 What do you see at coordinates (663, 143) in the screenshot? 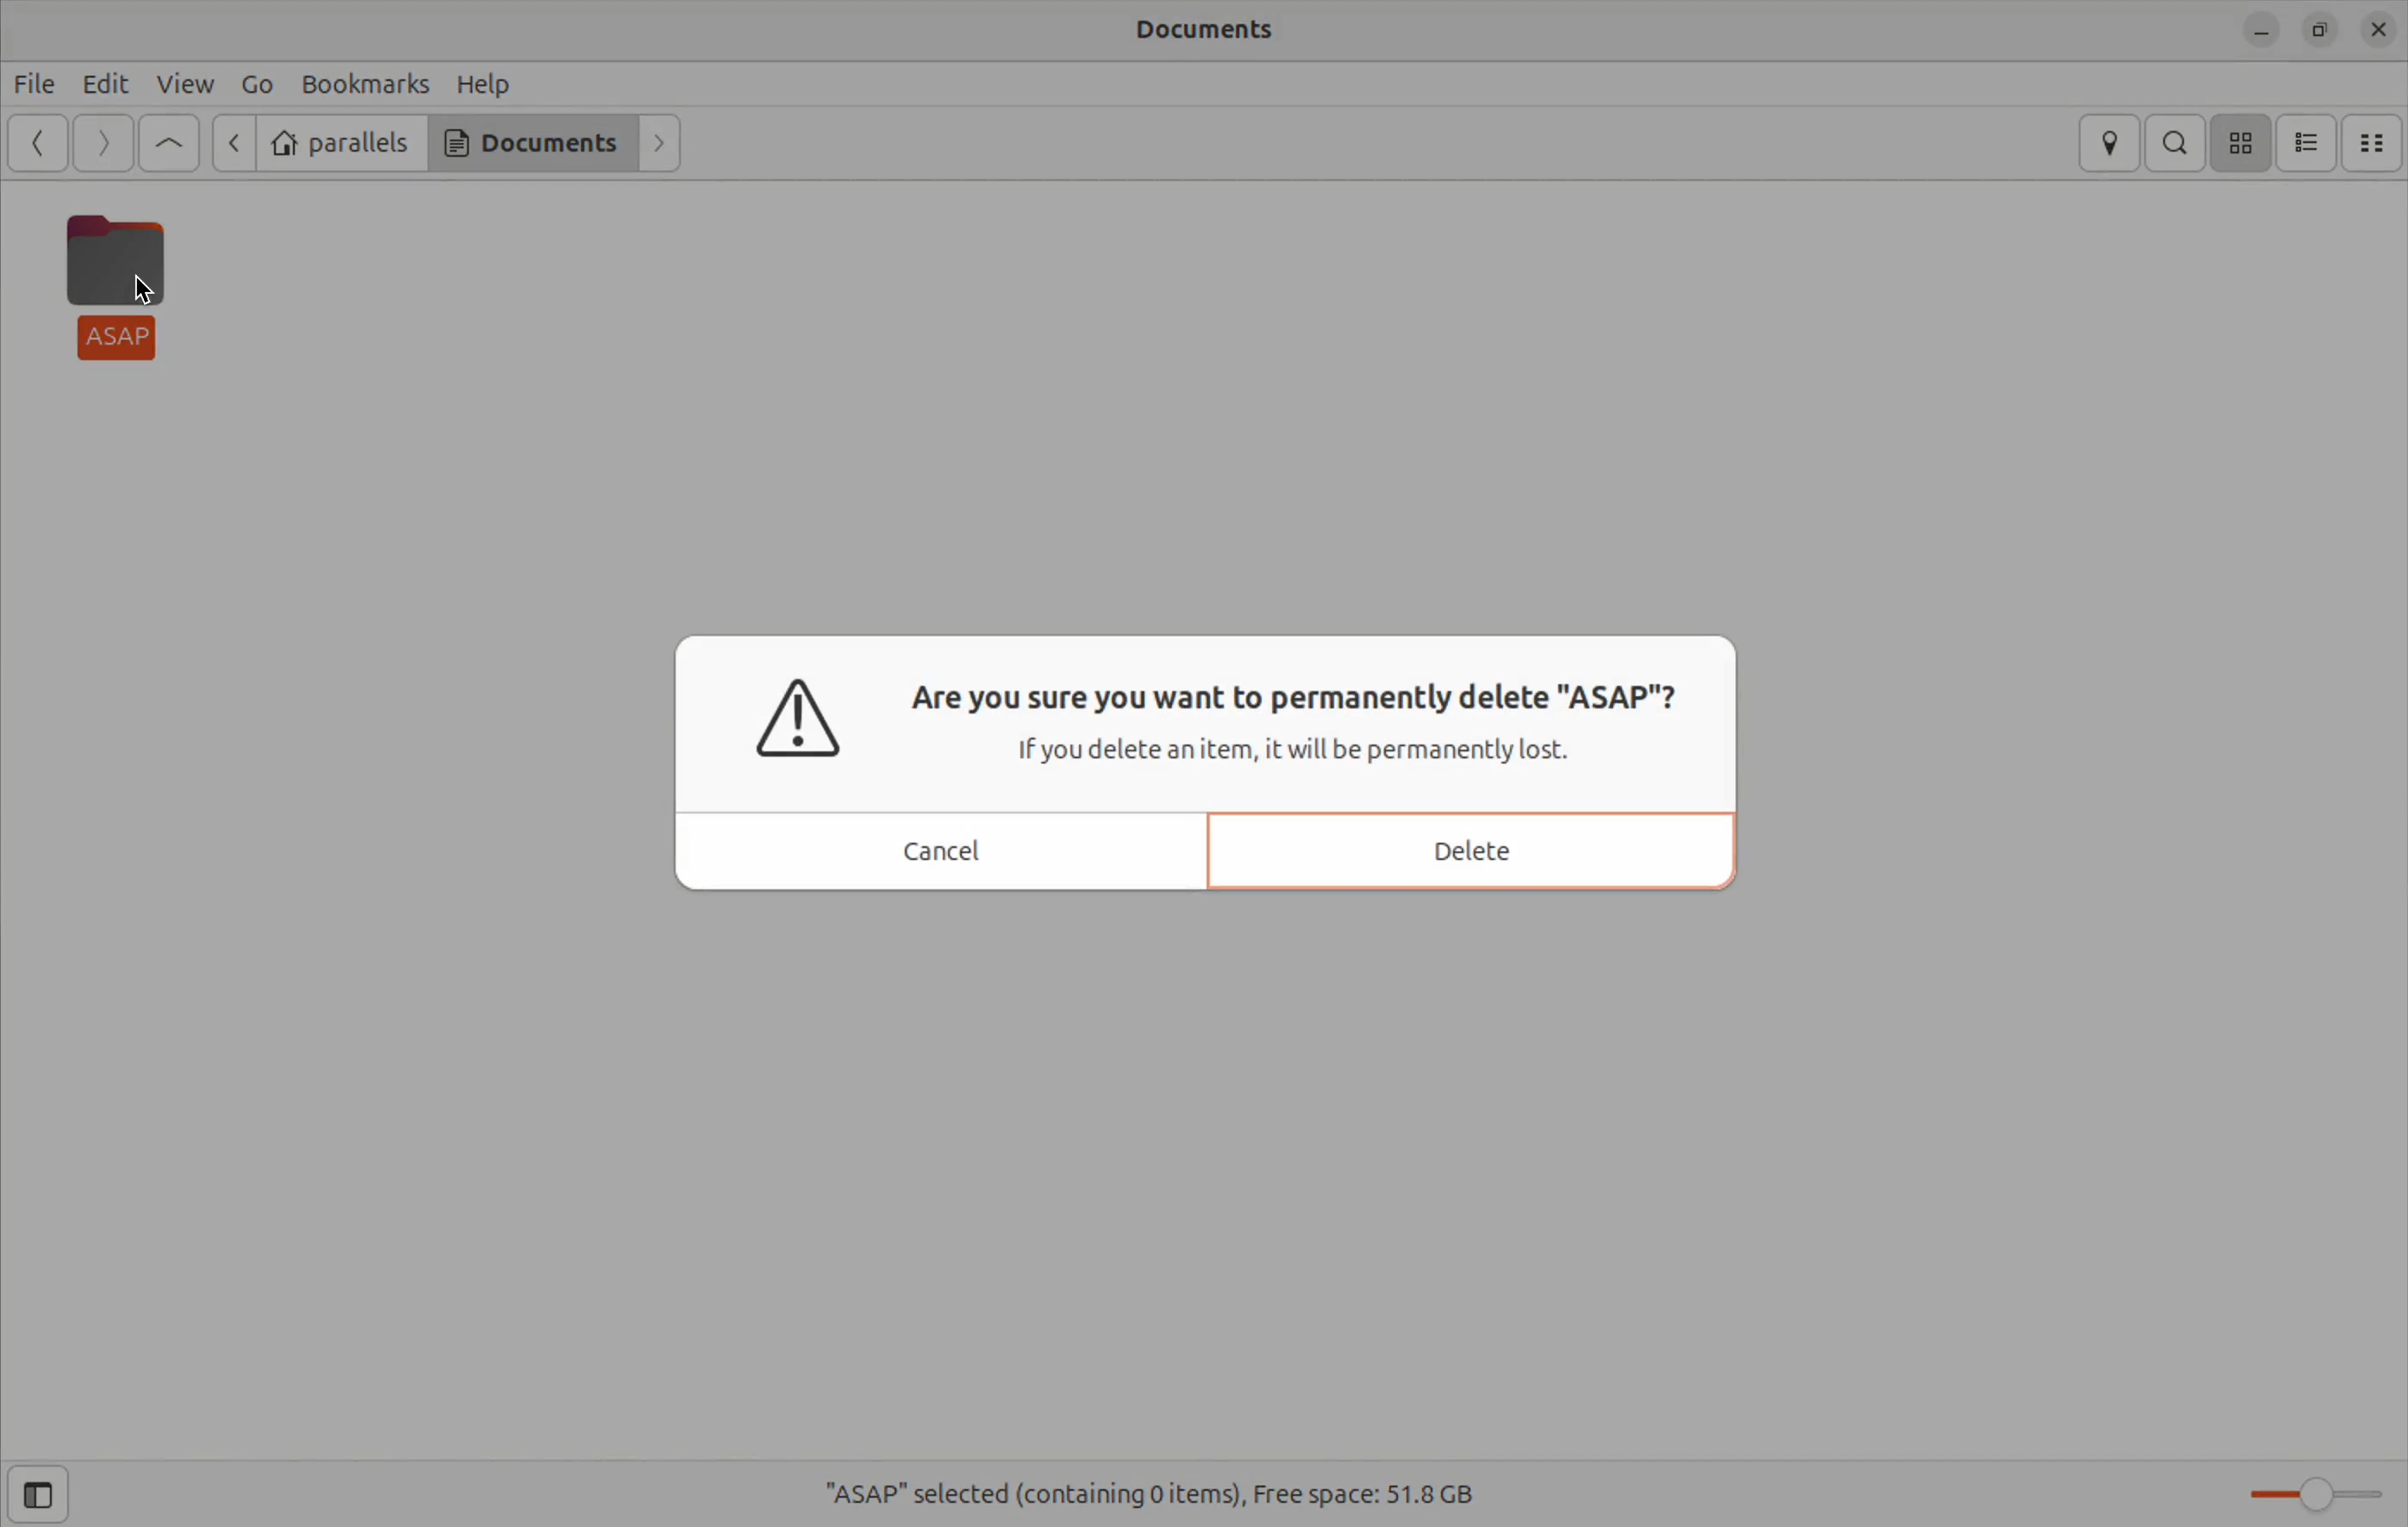
I see `forward` at bounding box center [663, 143].